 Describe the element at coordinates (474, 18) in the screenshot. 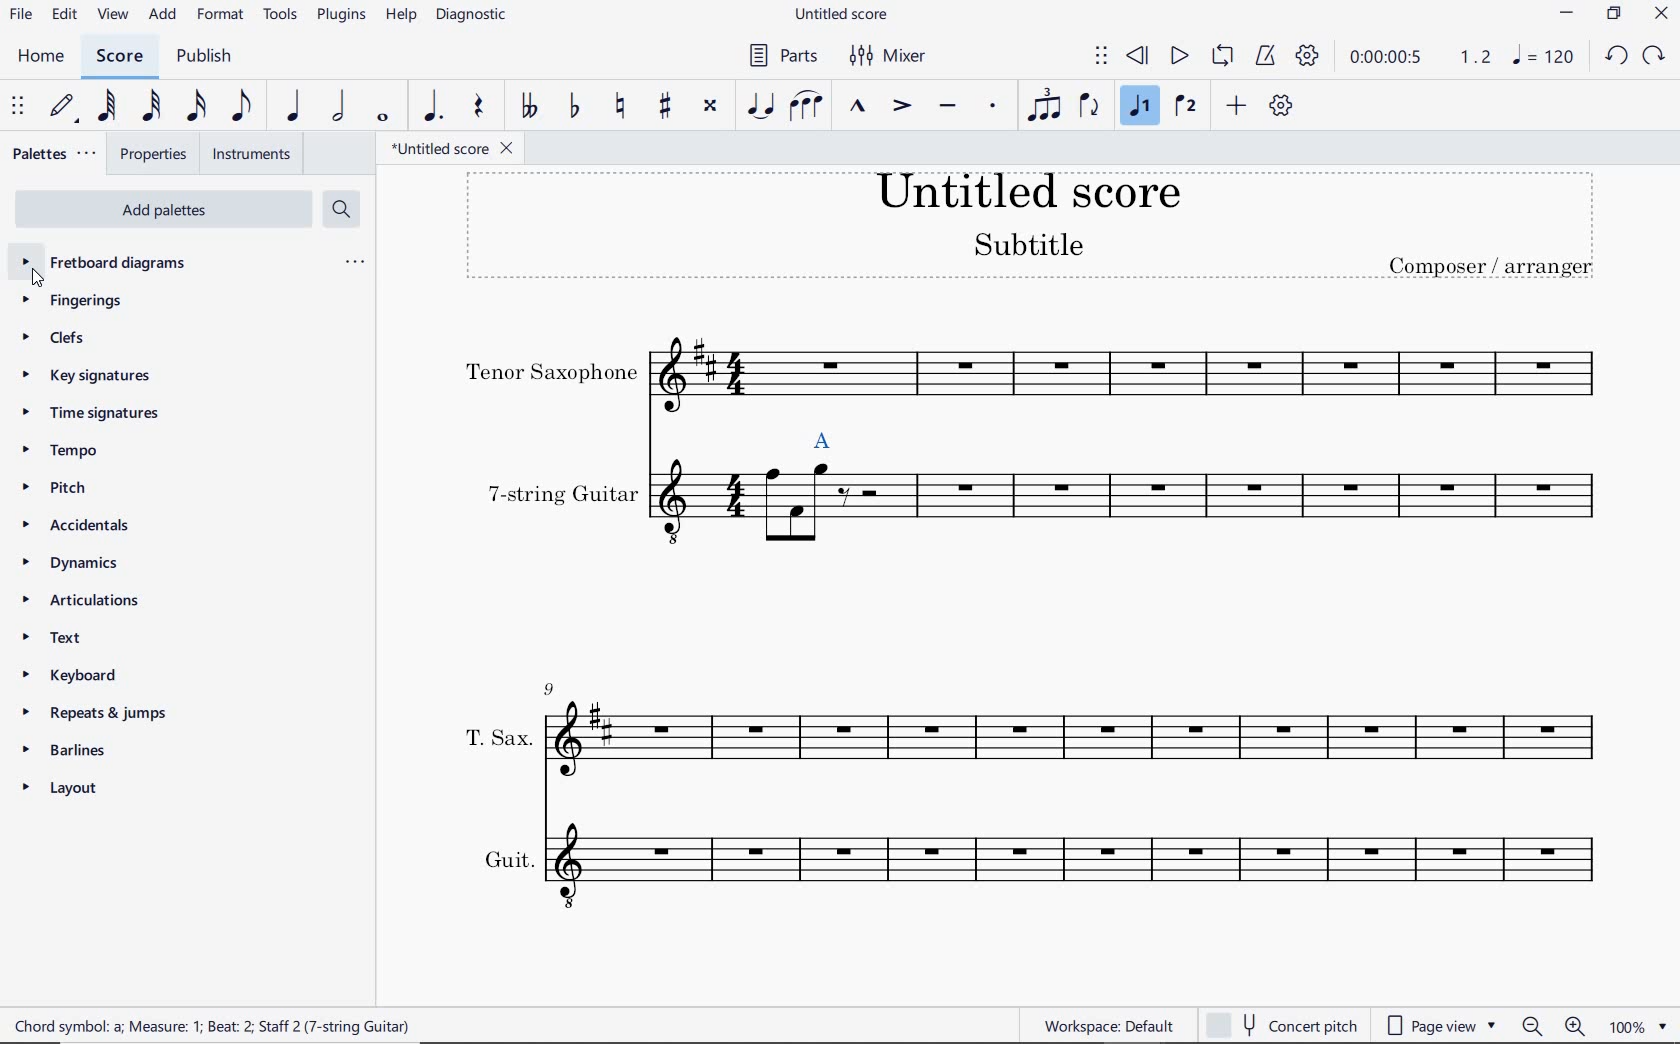

I see `DIAGNOSTIC` at that location.